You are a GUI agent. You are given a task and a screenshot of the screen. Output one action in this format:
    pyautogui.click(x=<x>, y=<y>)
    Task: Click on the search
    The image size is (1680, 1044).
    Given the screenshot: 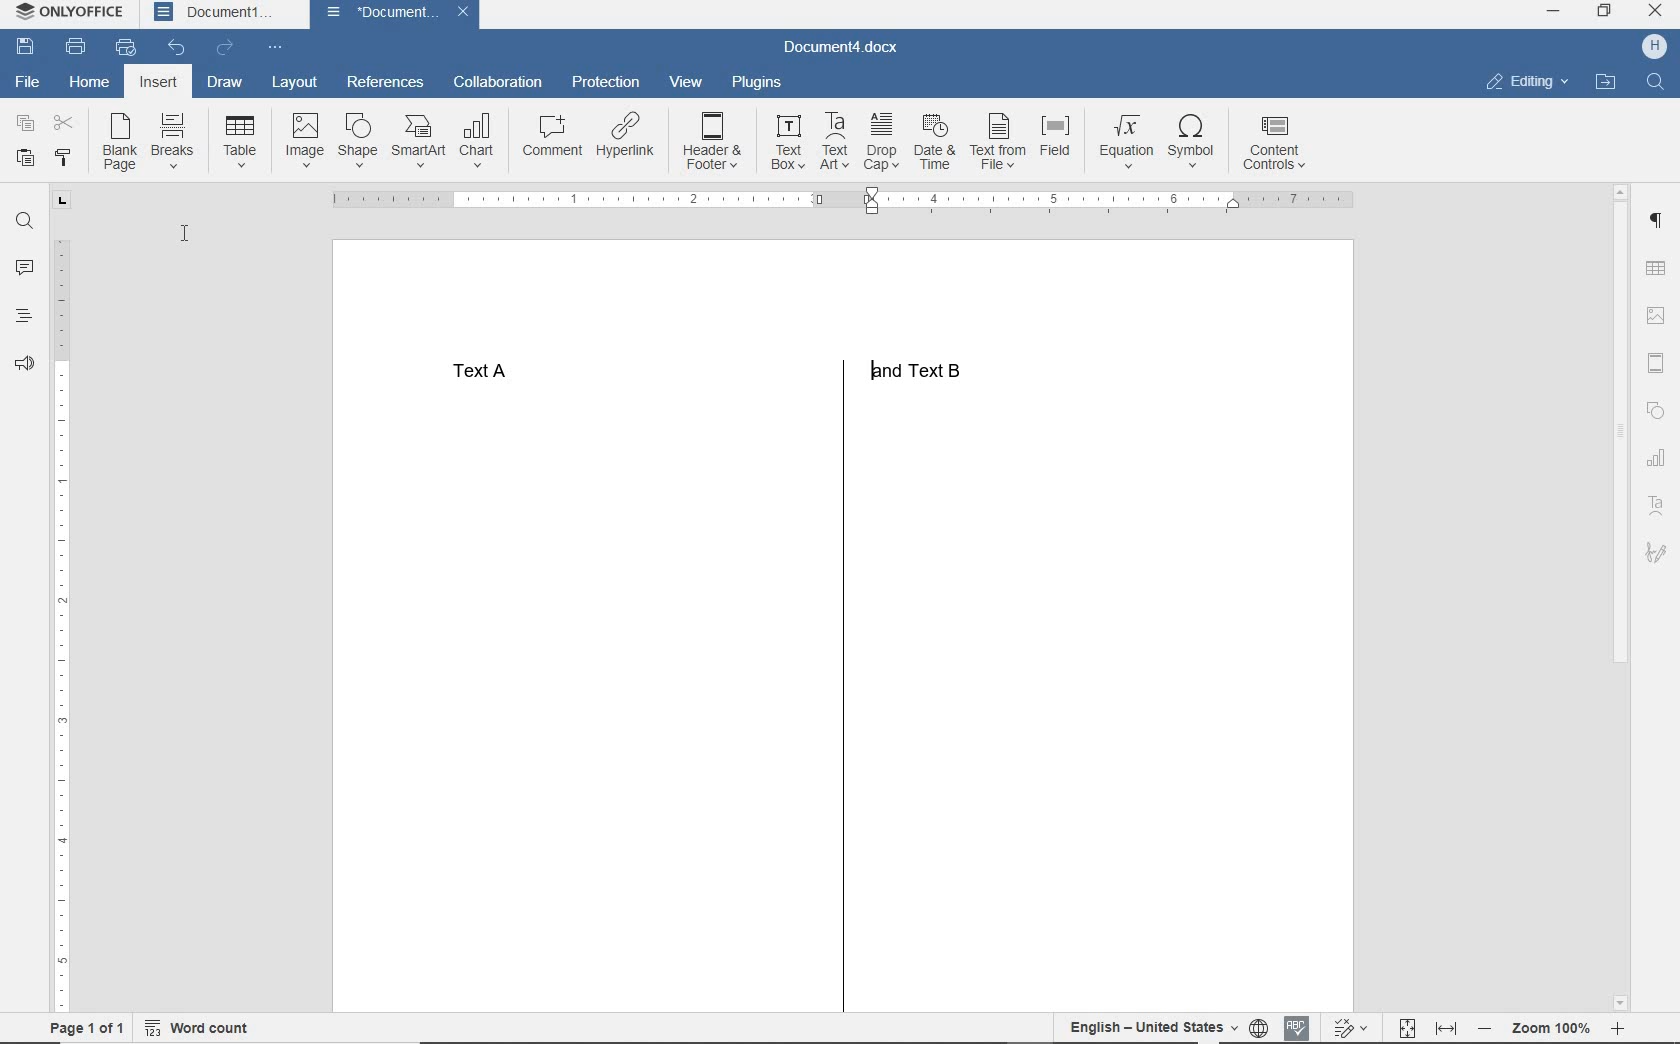 What is the action you would take?
    pyautogui.click(x=1650, y=82)
    